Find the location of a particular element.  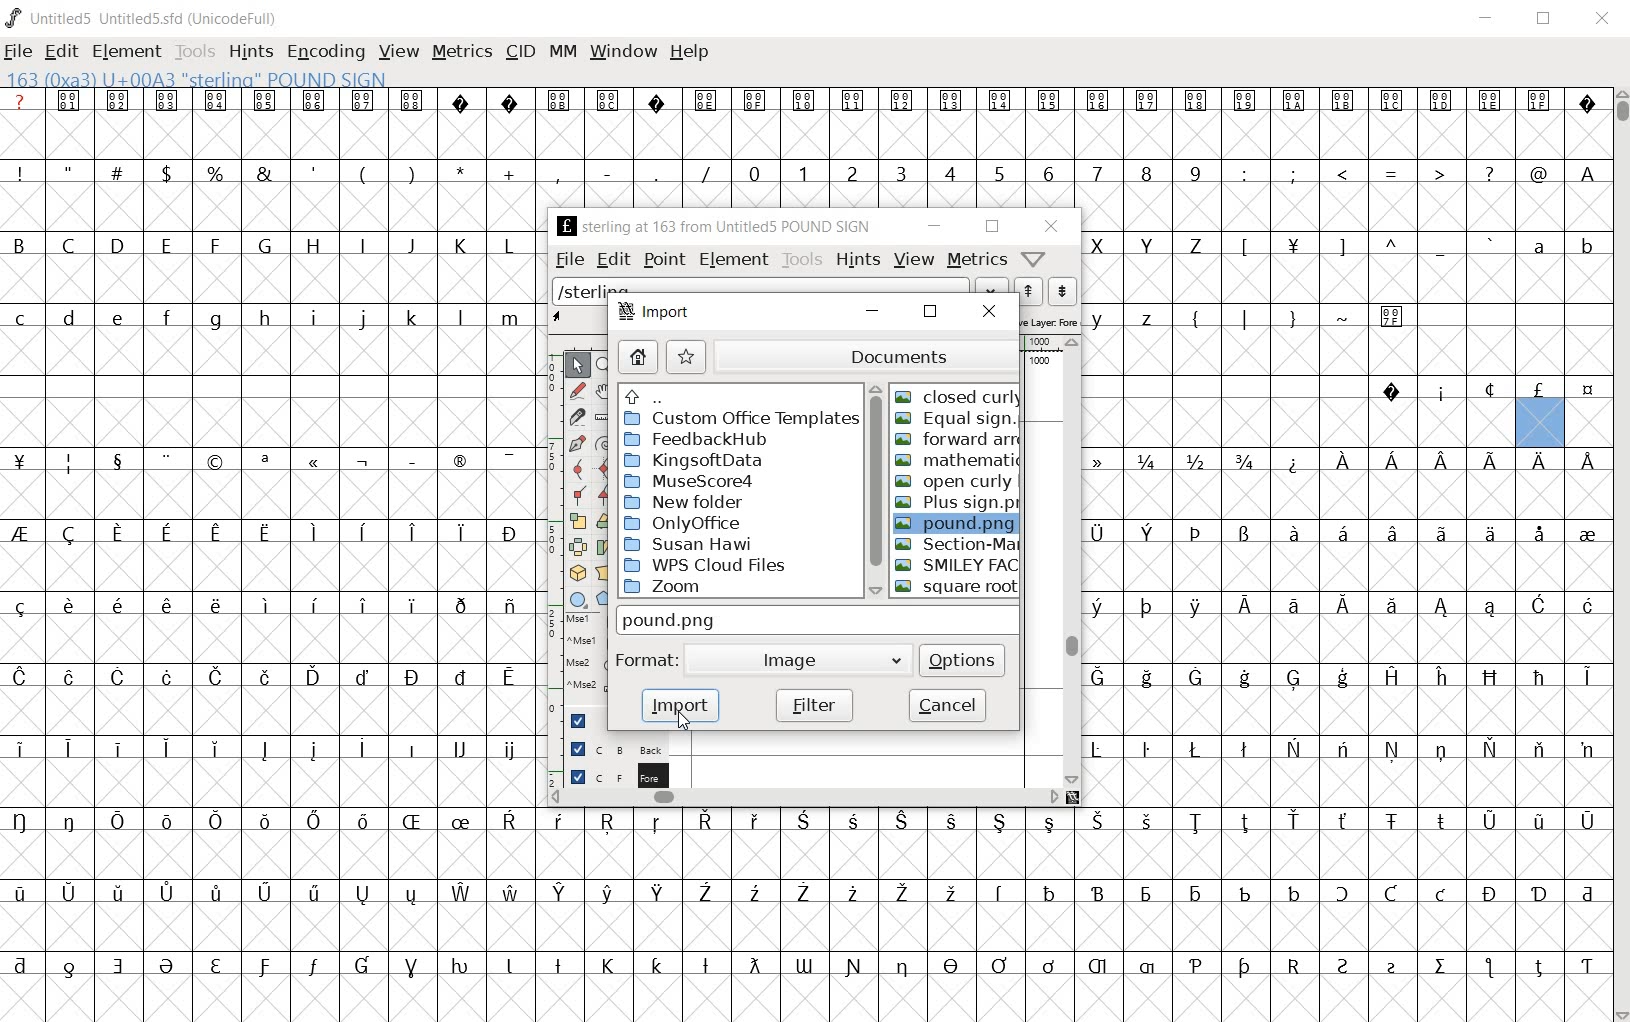

Symbol is located at coordinates (1194, 893).